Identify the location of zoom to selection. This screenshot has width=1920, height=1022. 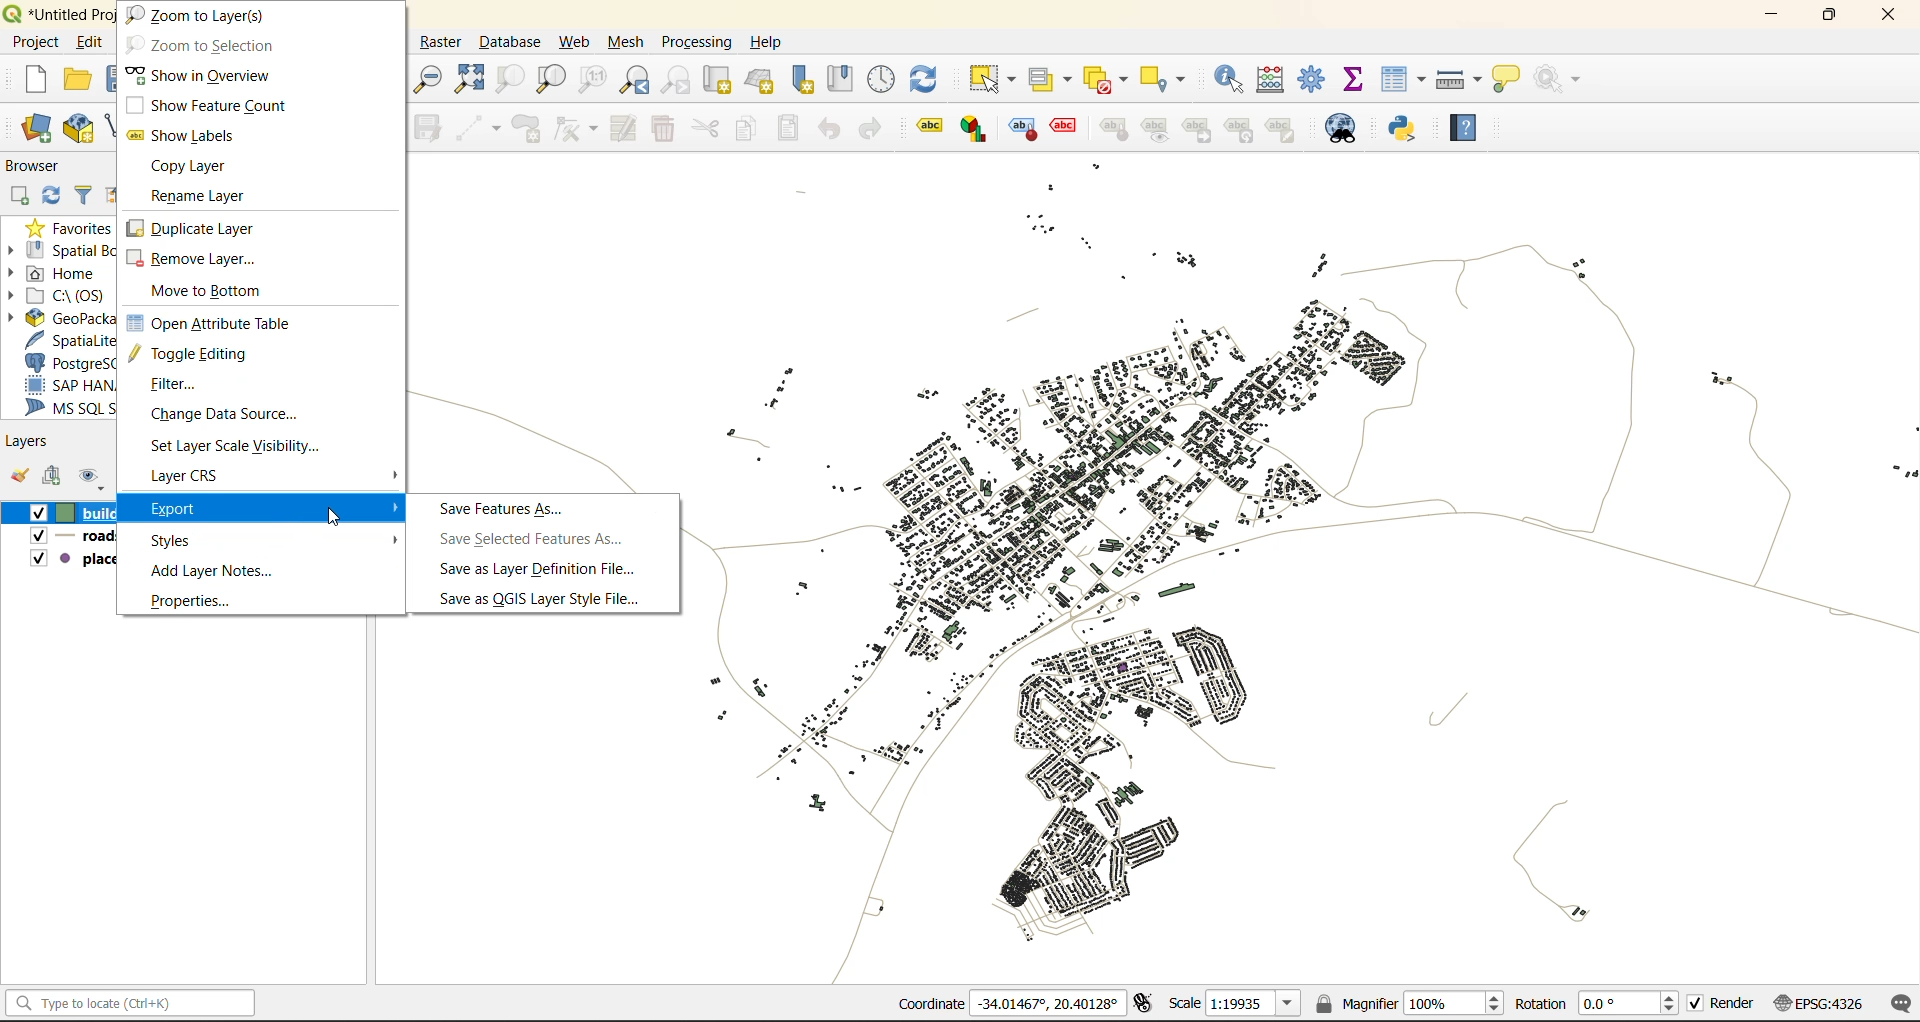
(221, 45).